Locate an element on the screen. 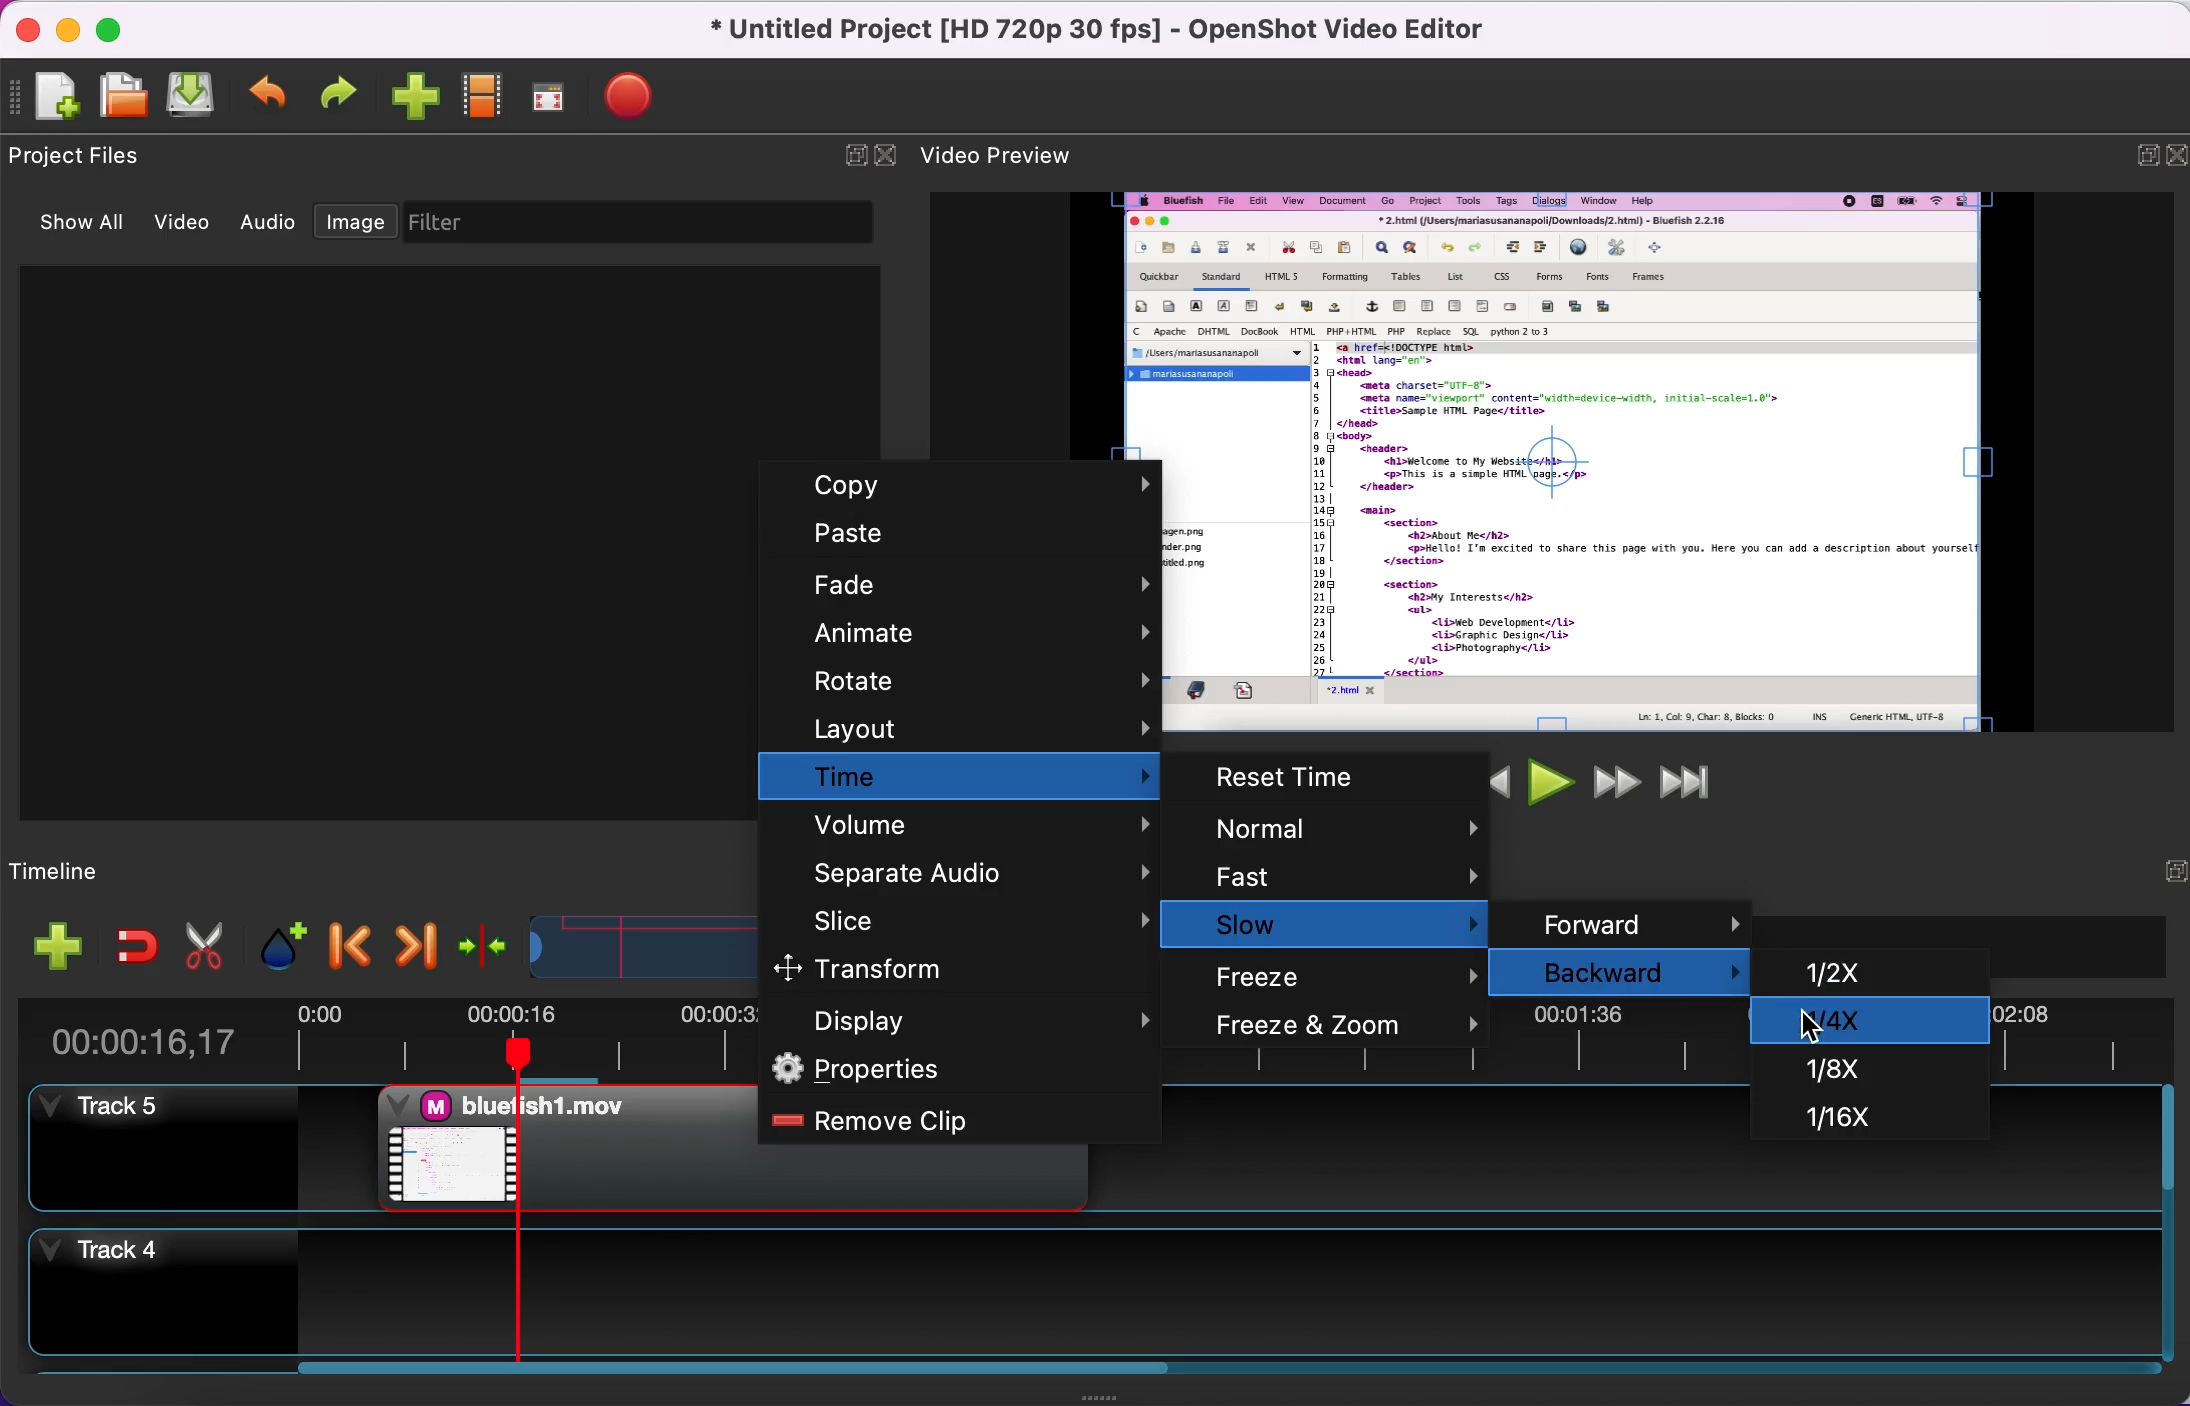  play is located at coordinates (1547, 781).